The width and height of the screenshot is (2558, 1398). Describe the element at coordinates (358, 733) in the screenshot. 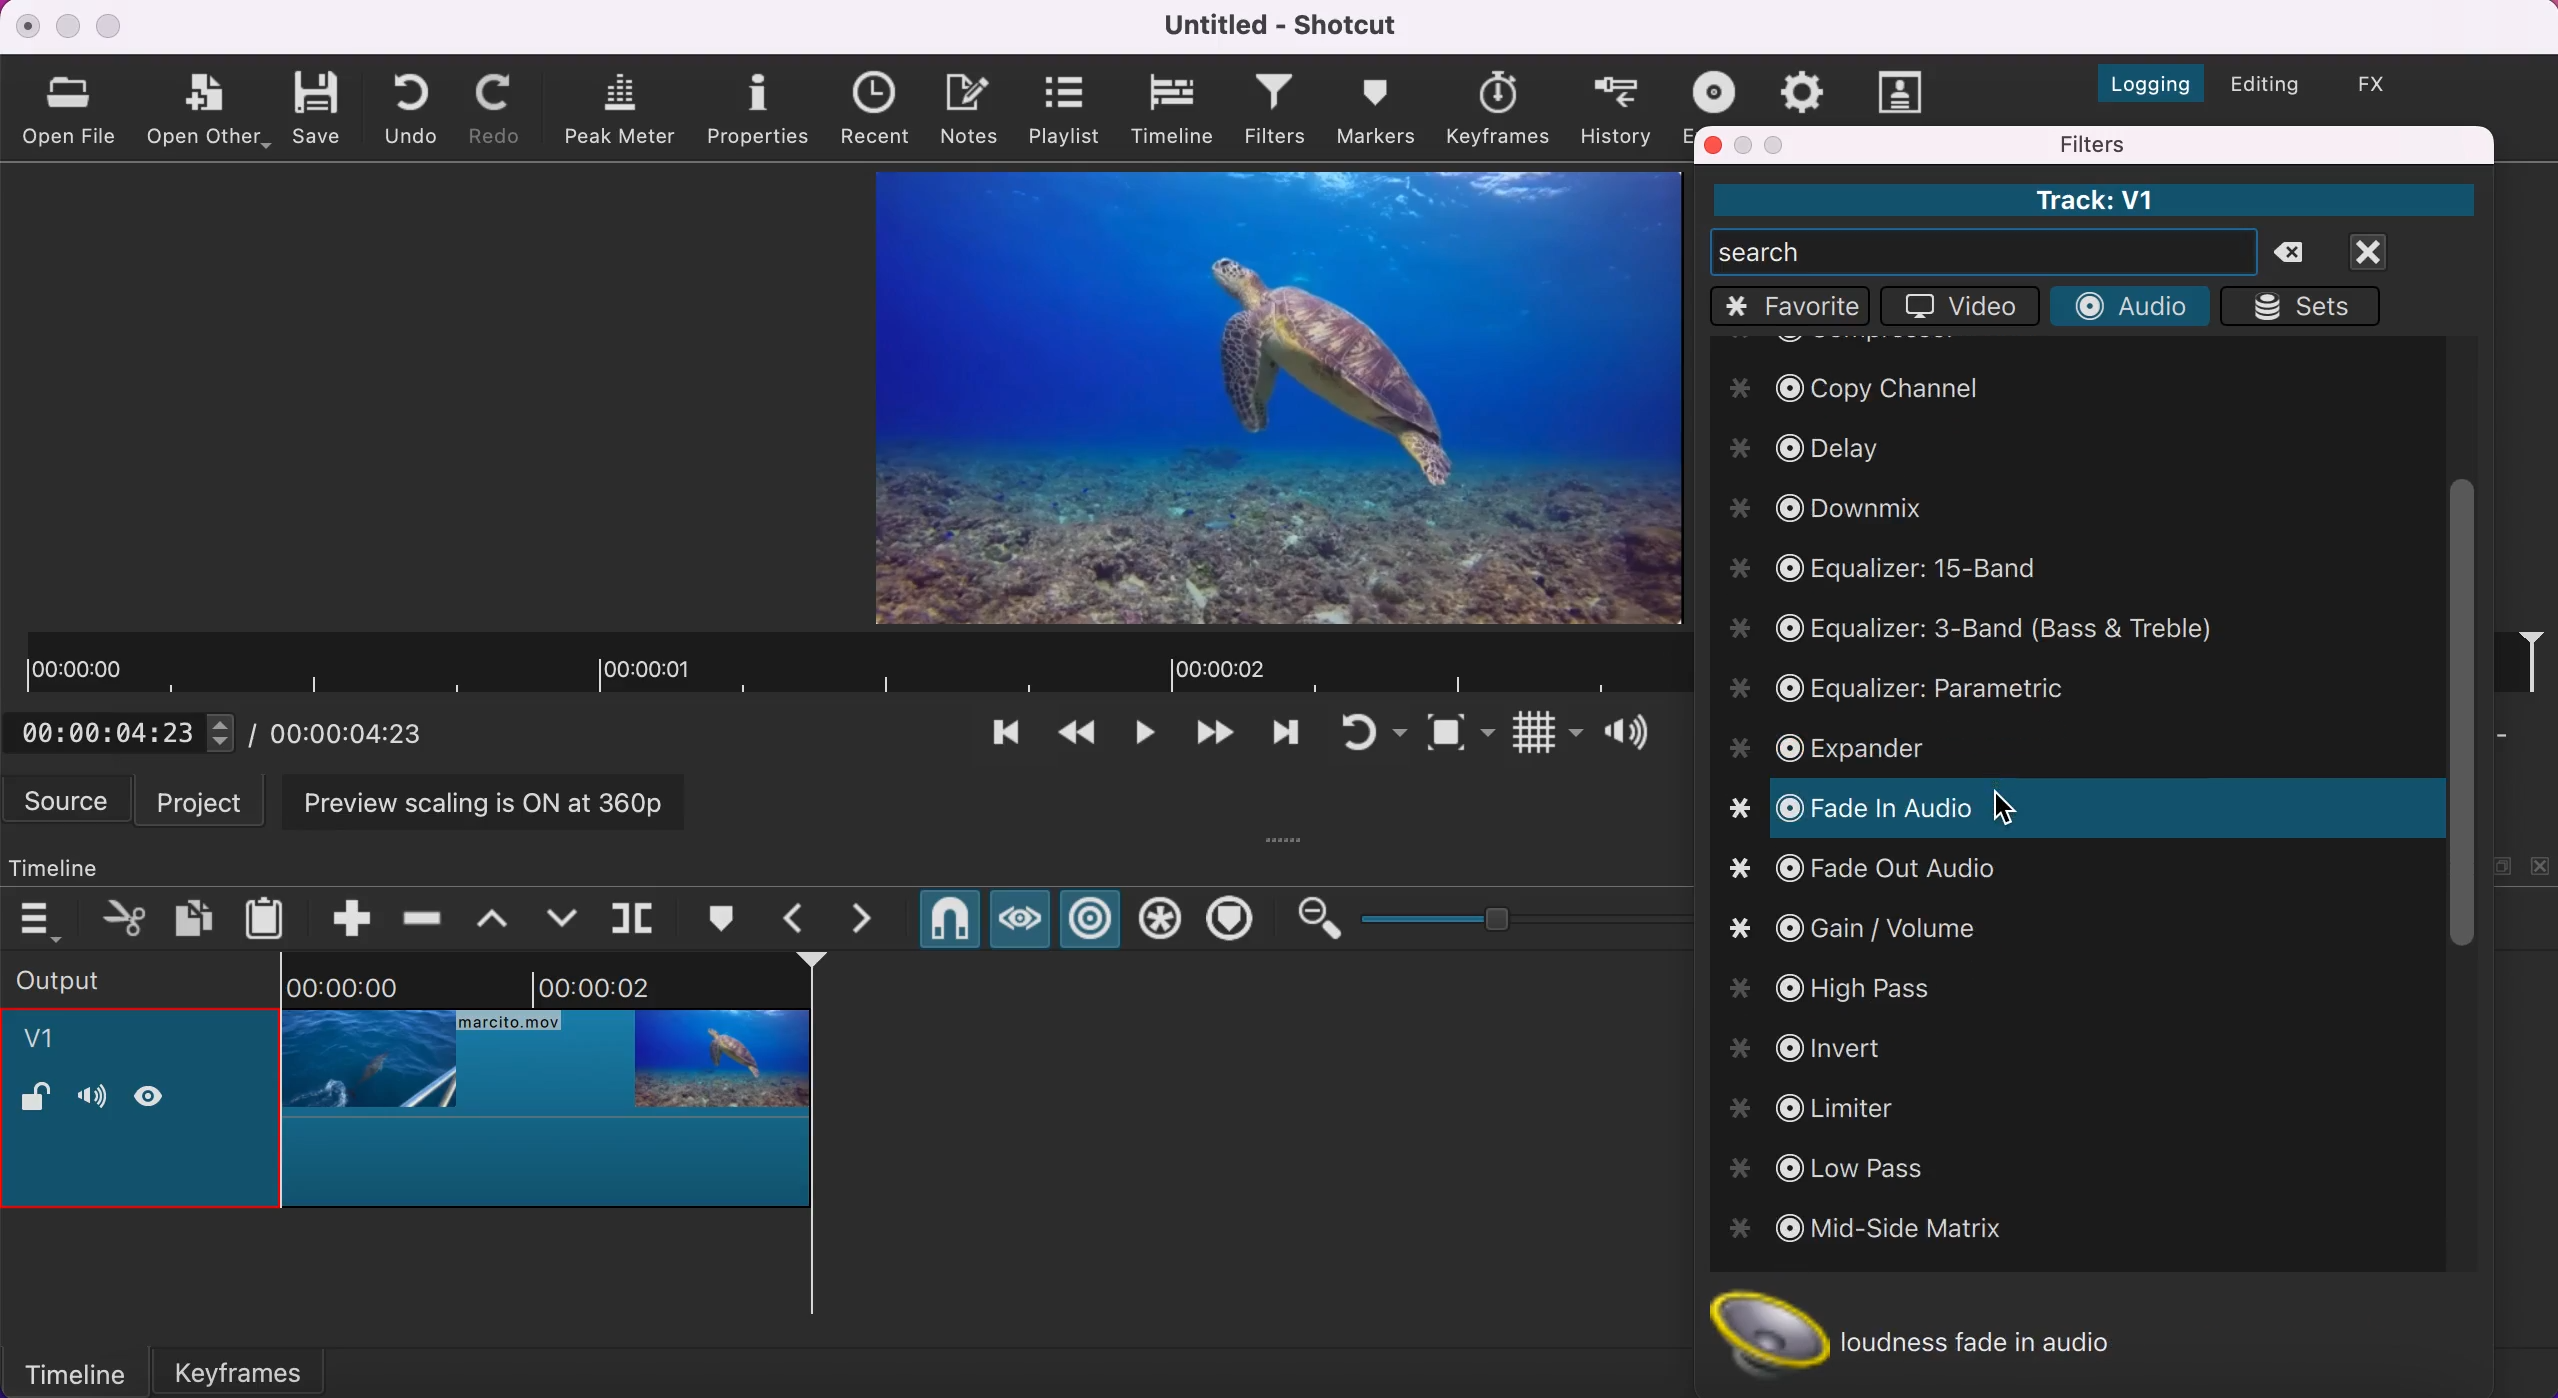

I see `total duration` at that location.